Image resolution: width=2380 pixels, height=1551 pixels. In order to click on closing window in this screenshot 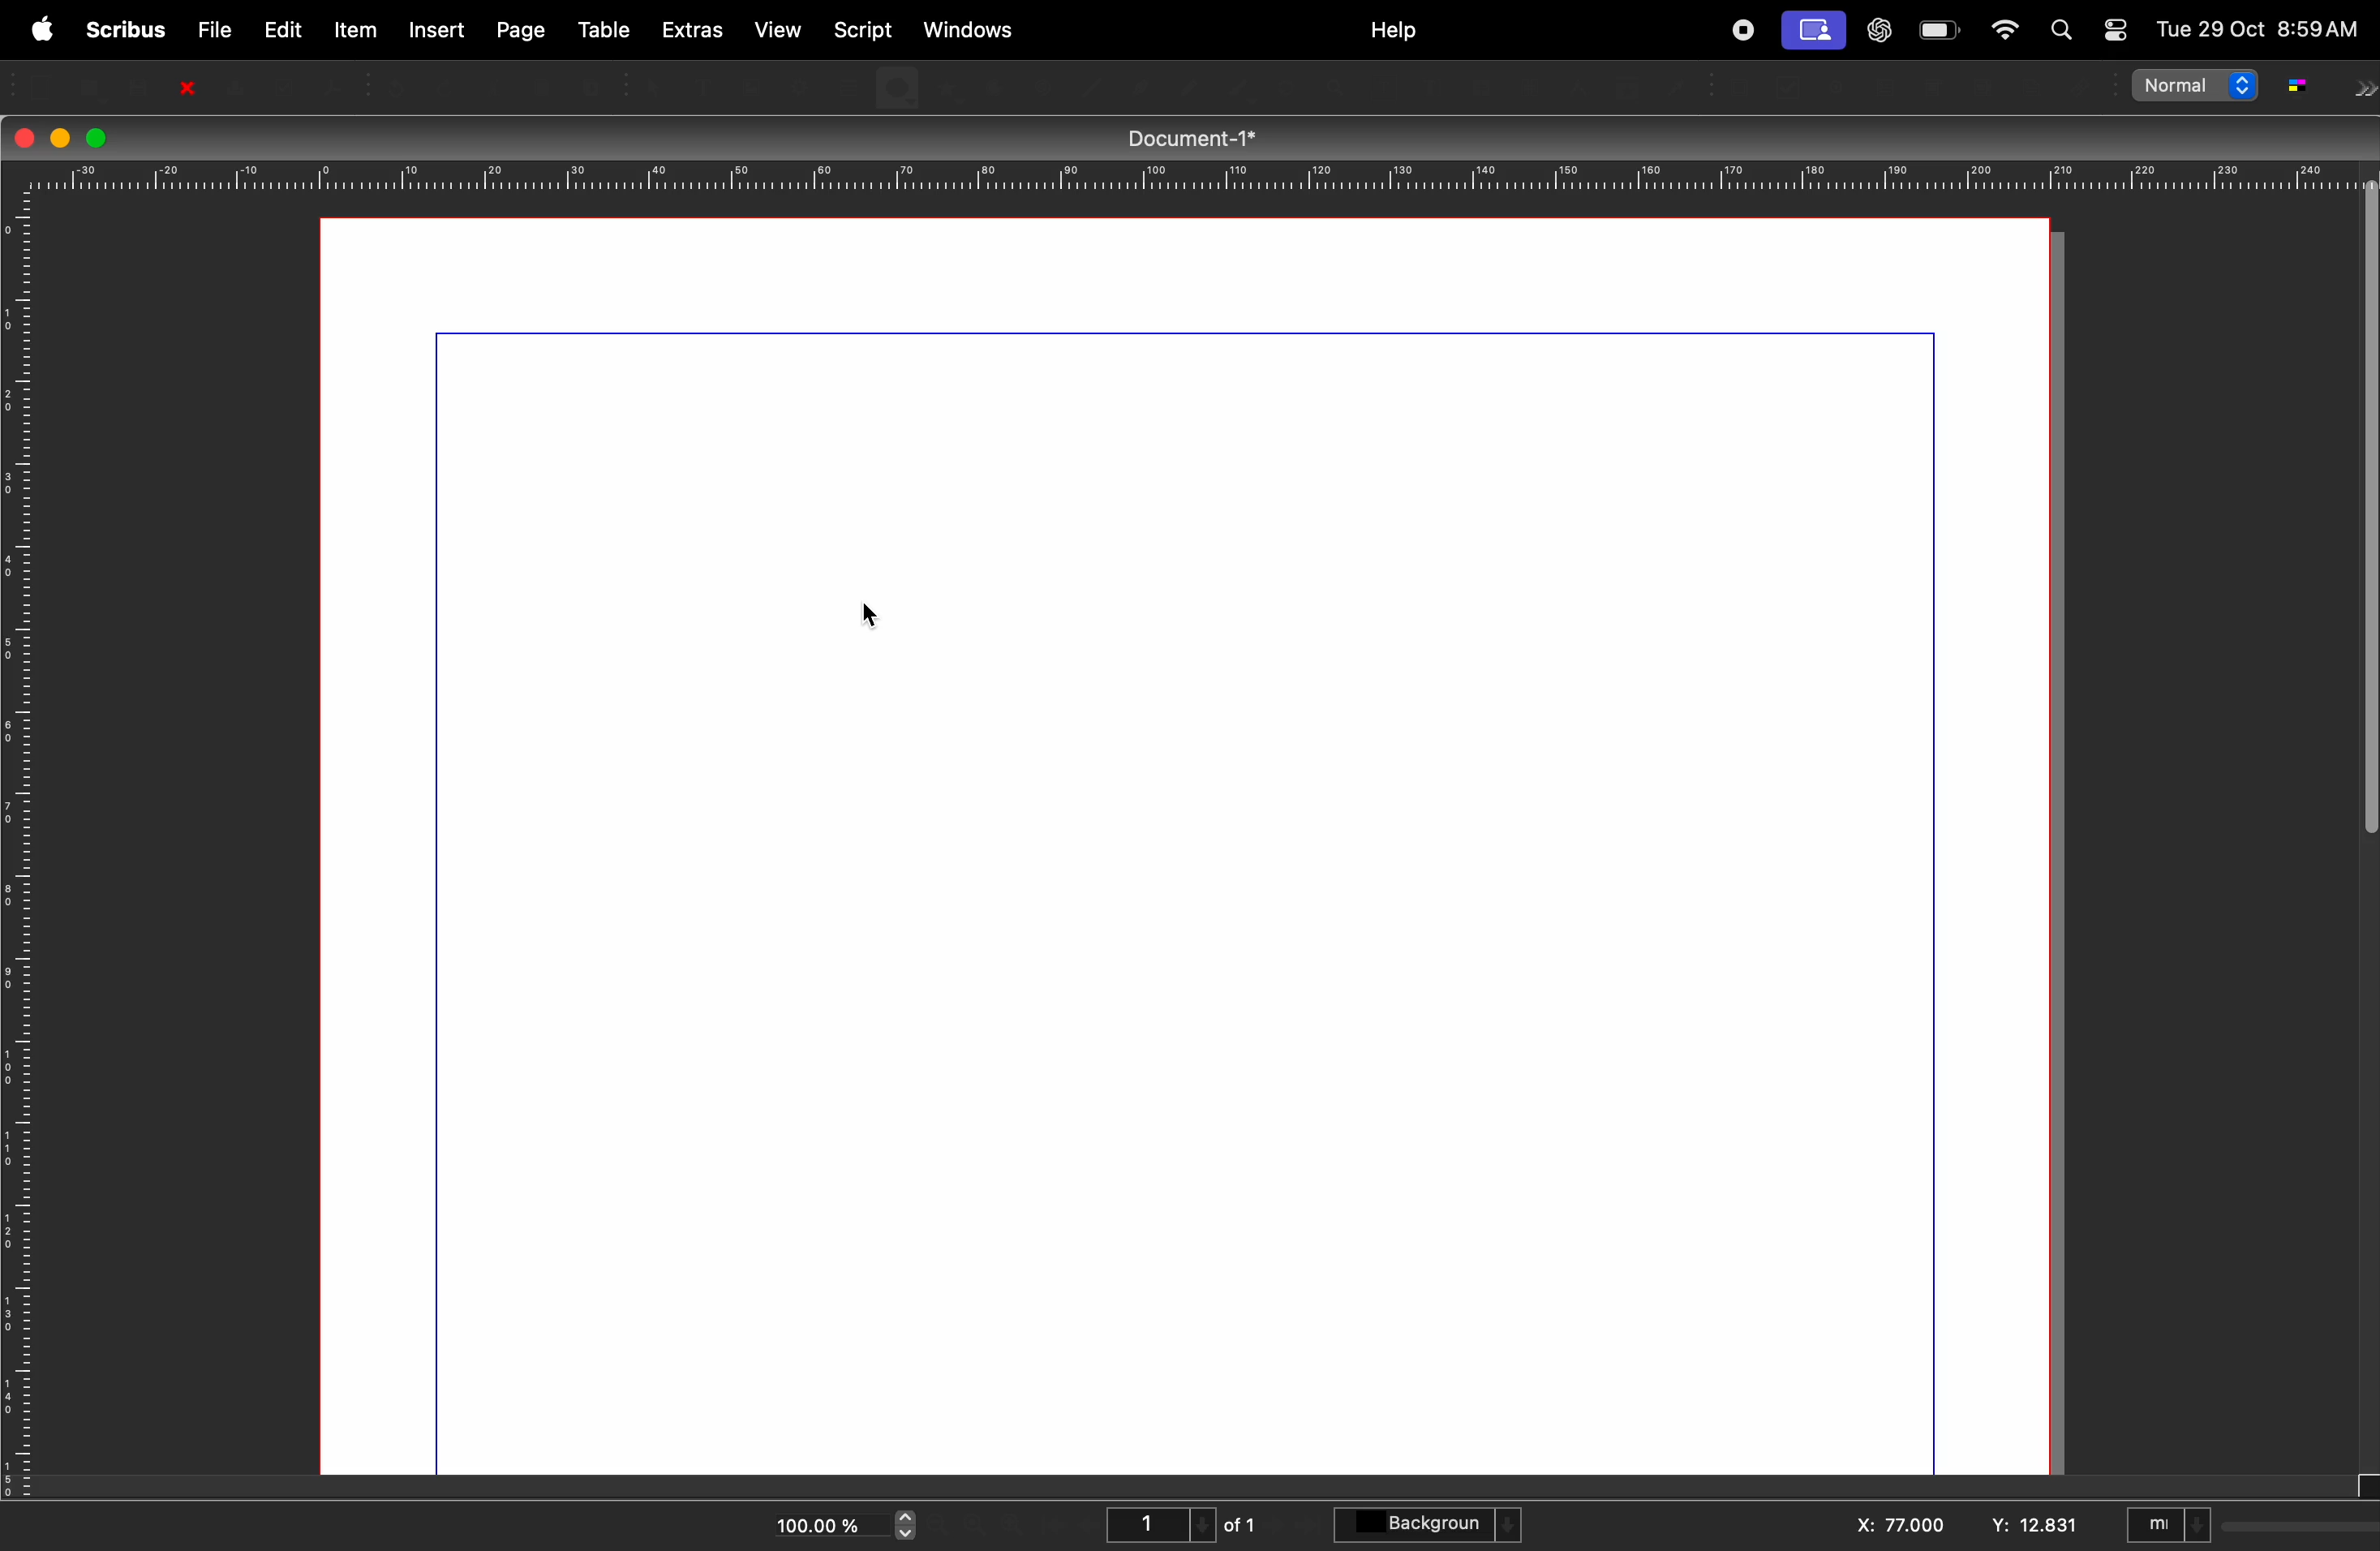, I will do `click(26, 135)`.